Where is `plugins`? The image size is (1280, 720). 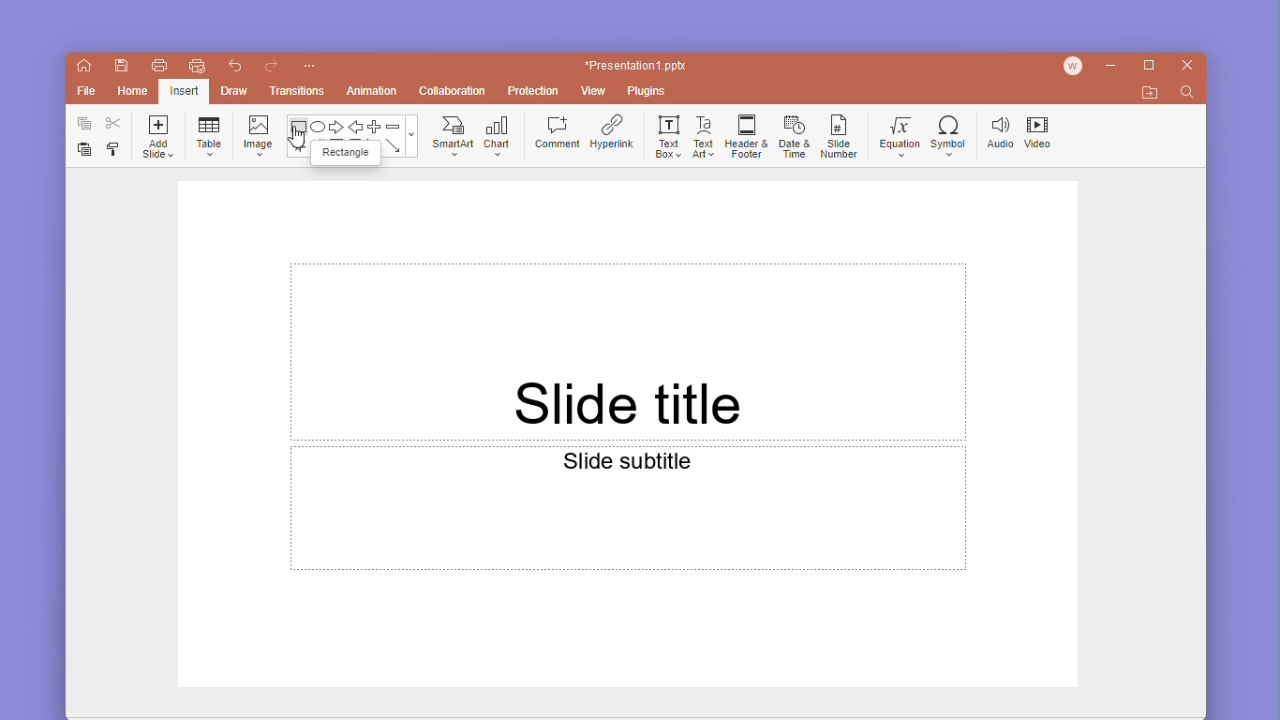
plugins is located at coordinates (652, 92).